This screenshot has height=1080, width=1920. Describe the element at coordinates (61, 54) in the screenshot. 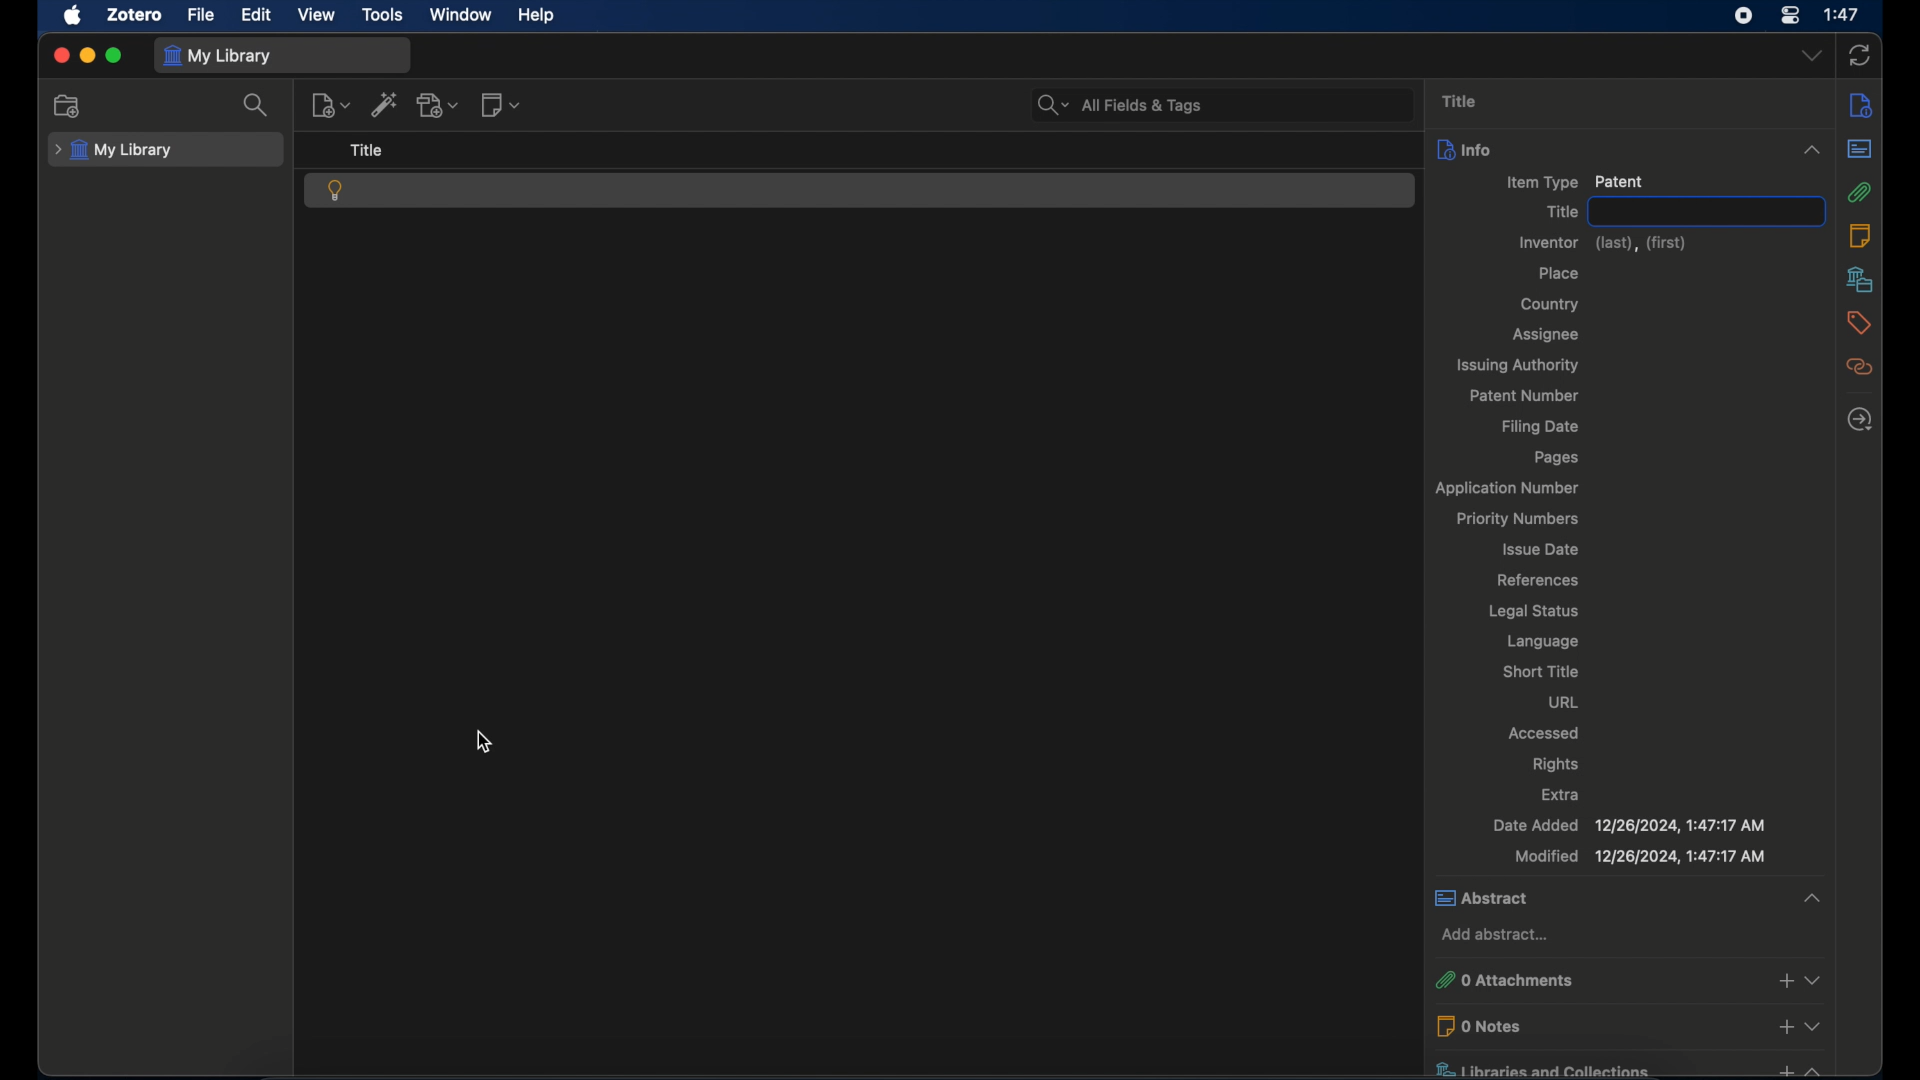

I see `close` at that location.